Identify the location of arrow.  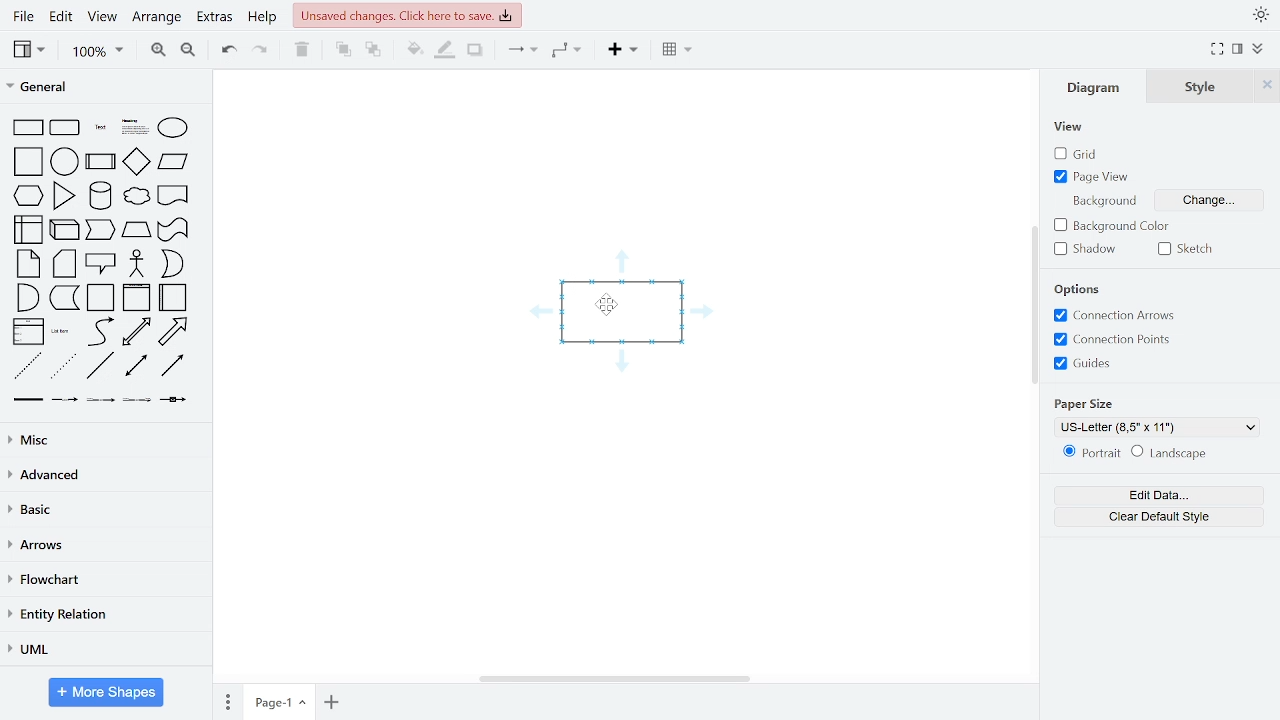
(174, 332).